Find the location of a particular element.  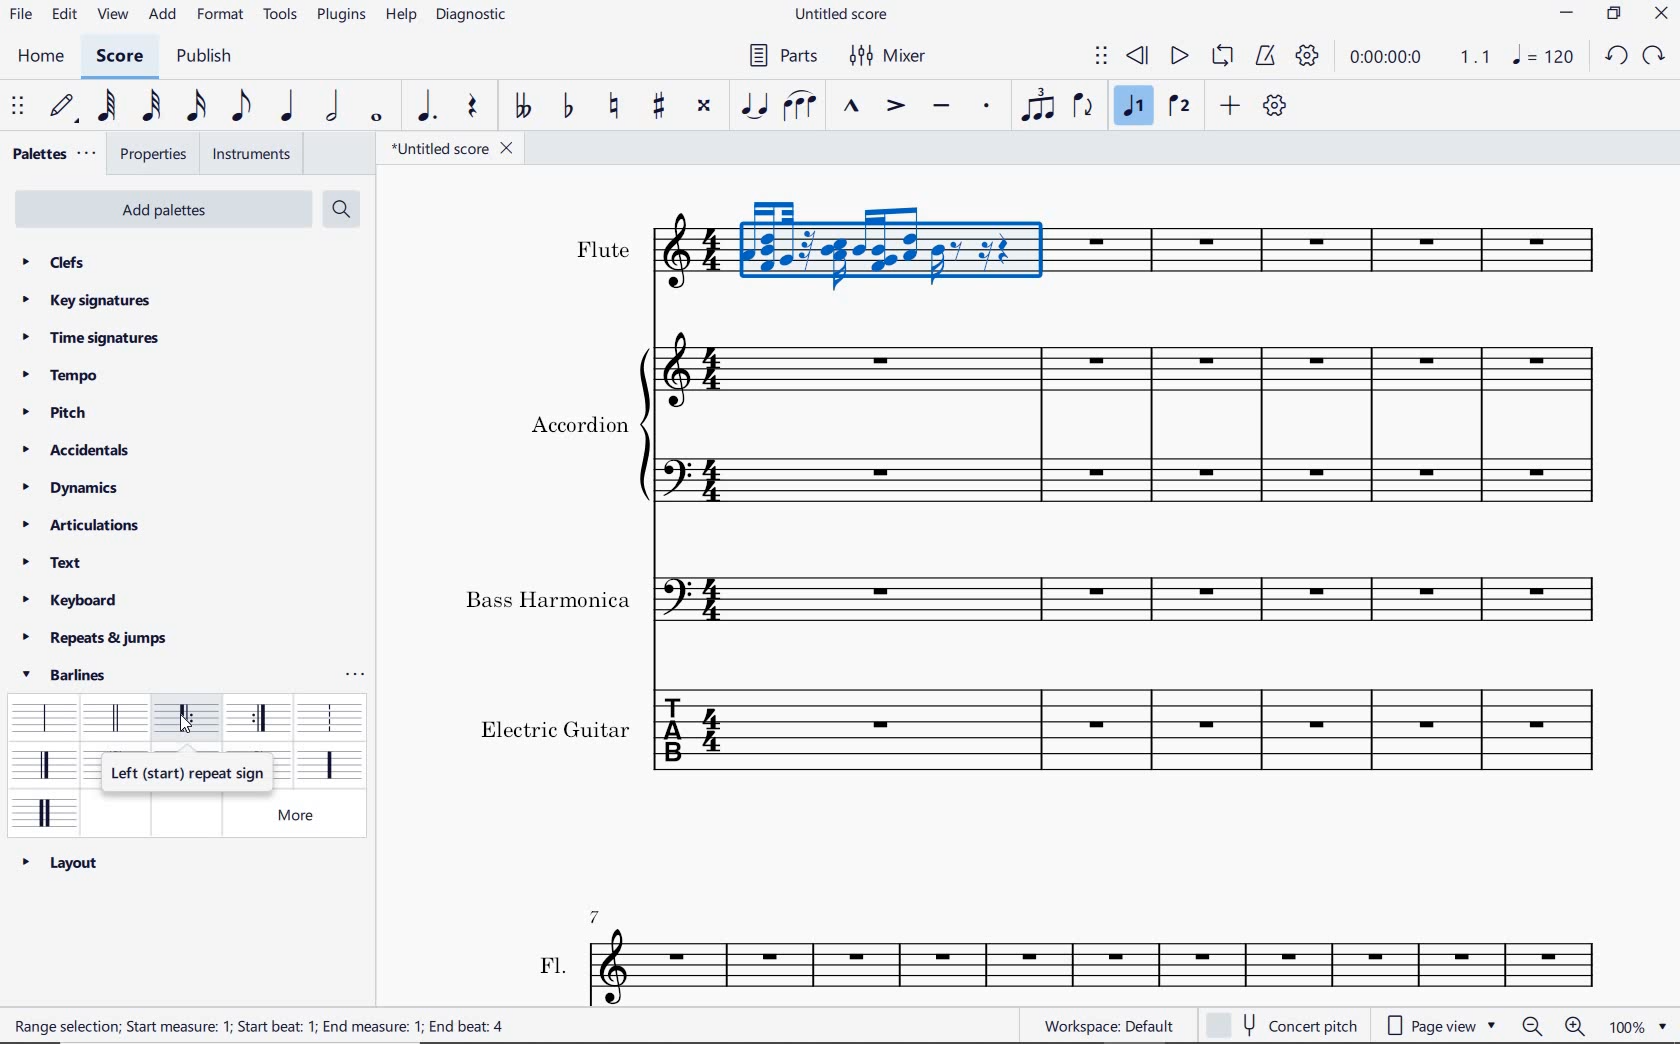

page view is located at coordinates (1446, 1023).